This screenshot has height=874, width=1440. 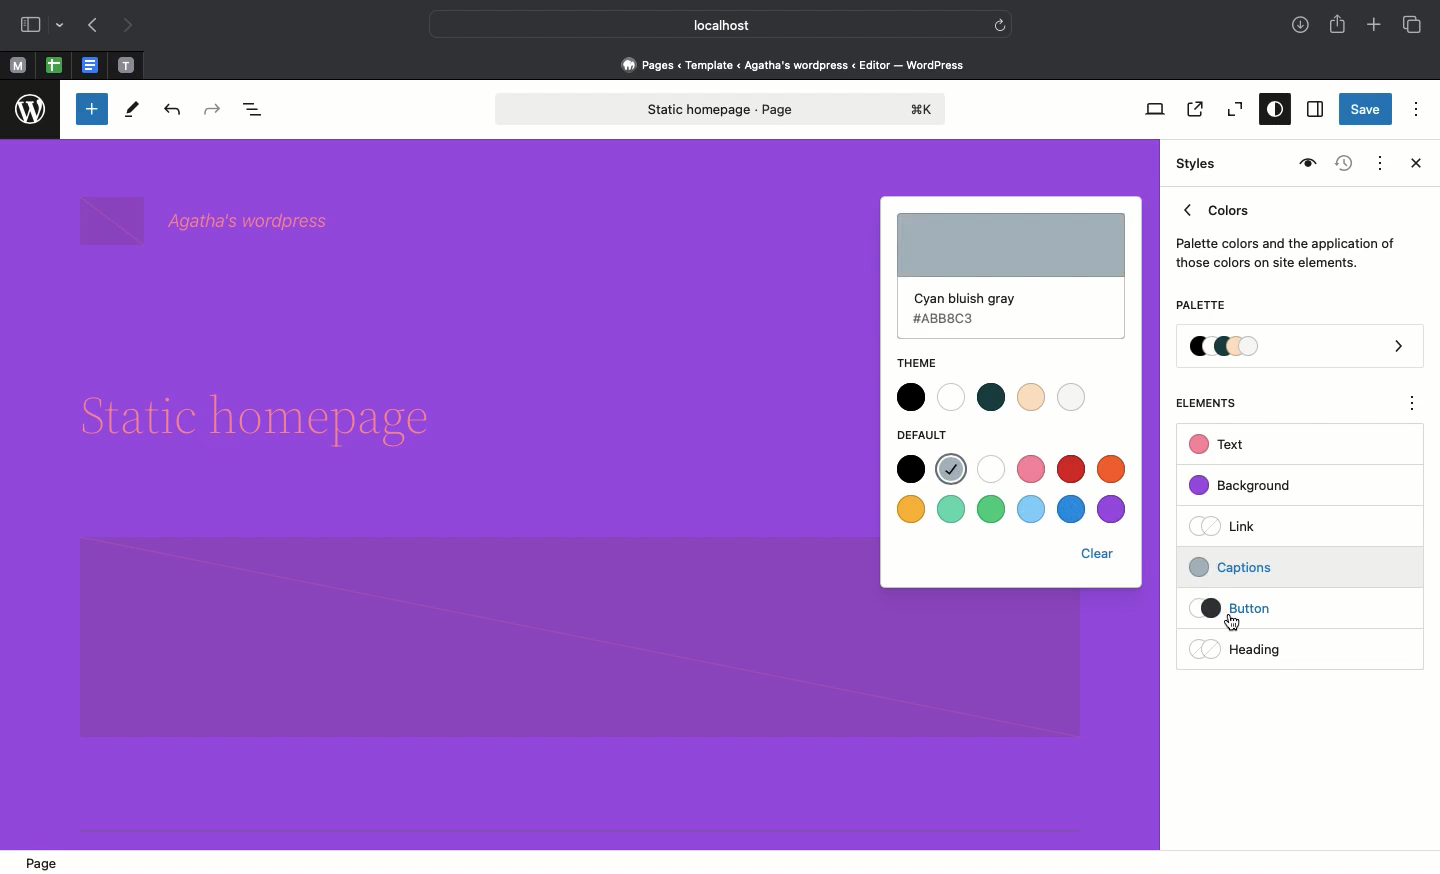 I want to click on Pages < Template <Agatha's wordpress < editor - wordpress, so click(x=800, y=64).